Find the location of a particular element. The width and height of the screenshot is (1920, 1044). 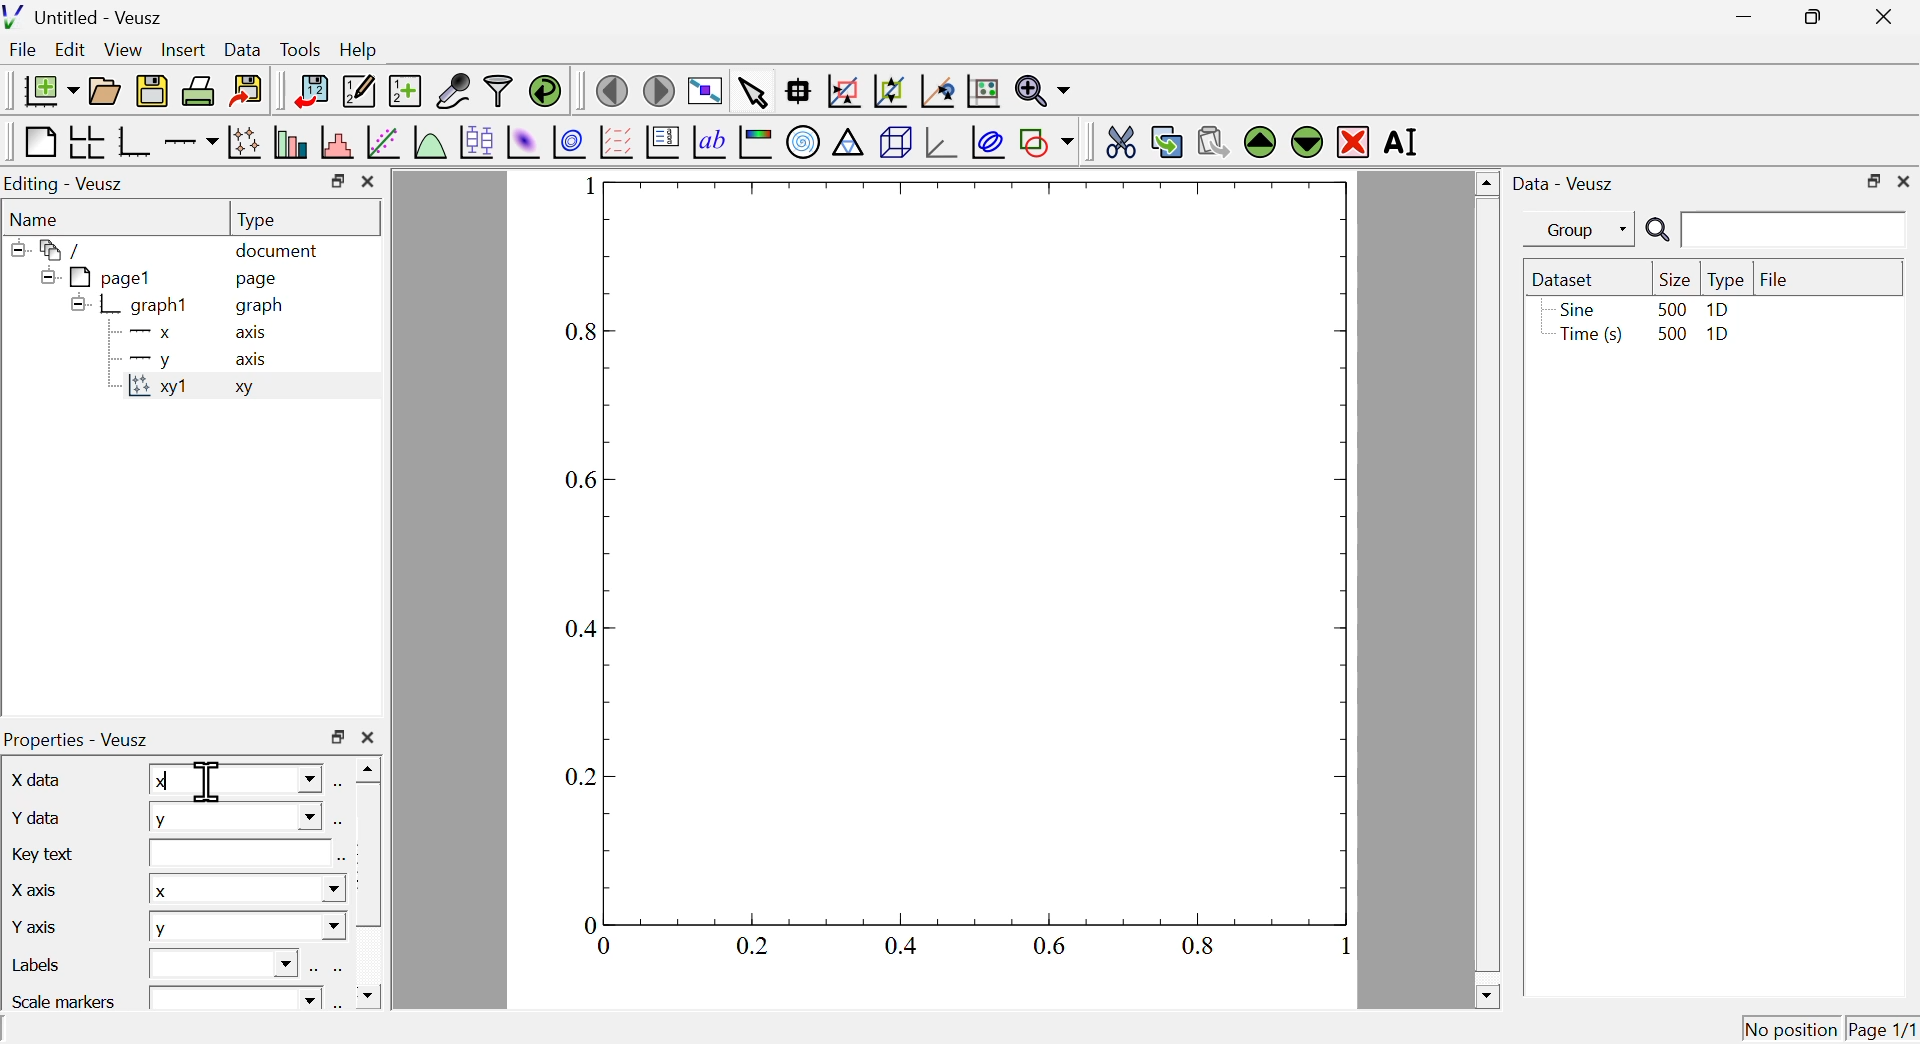

read data points on the graph is located at coordinates (800, 92).